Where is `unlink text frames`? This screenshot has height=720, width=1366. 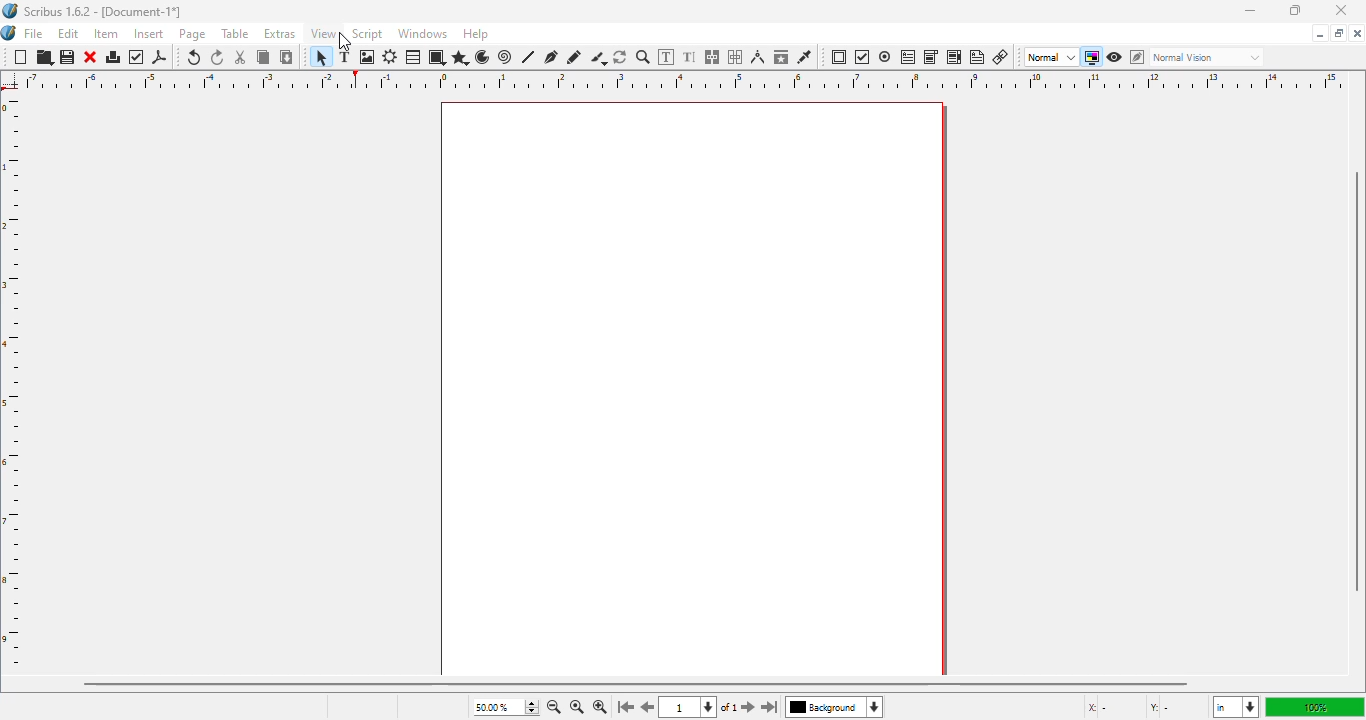
unlink text frames is located at coordinates (738, 57).